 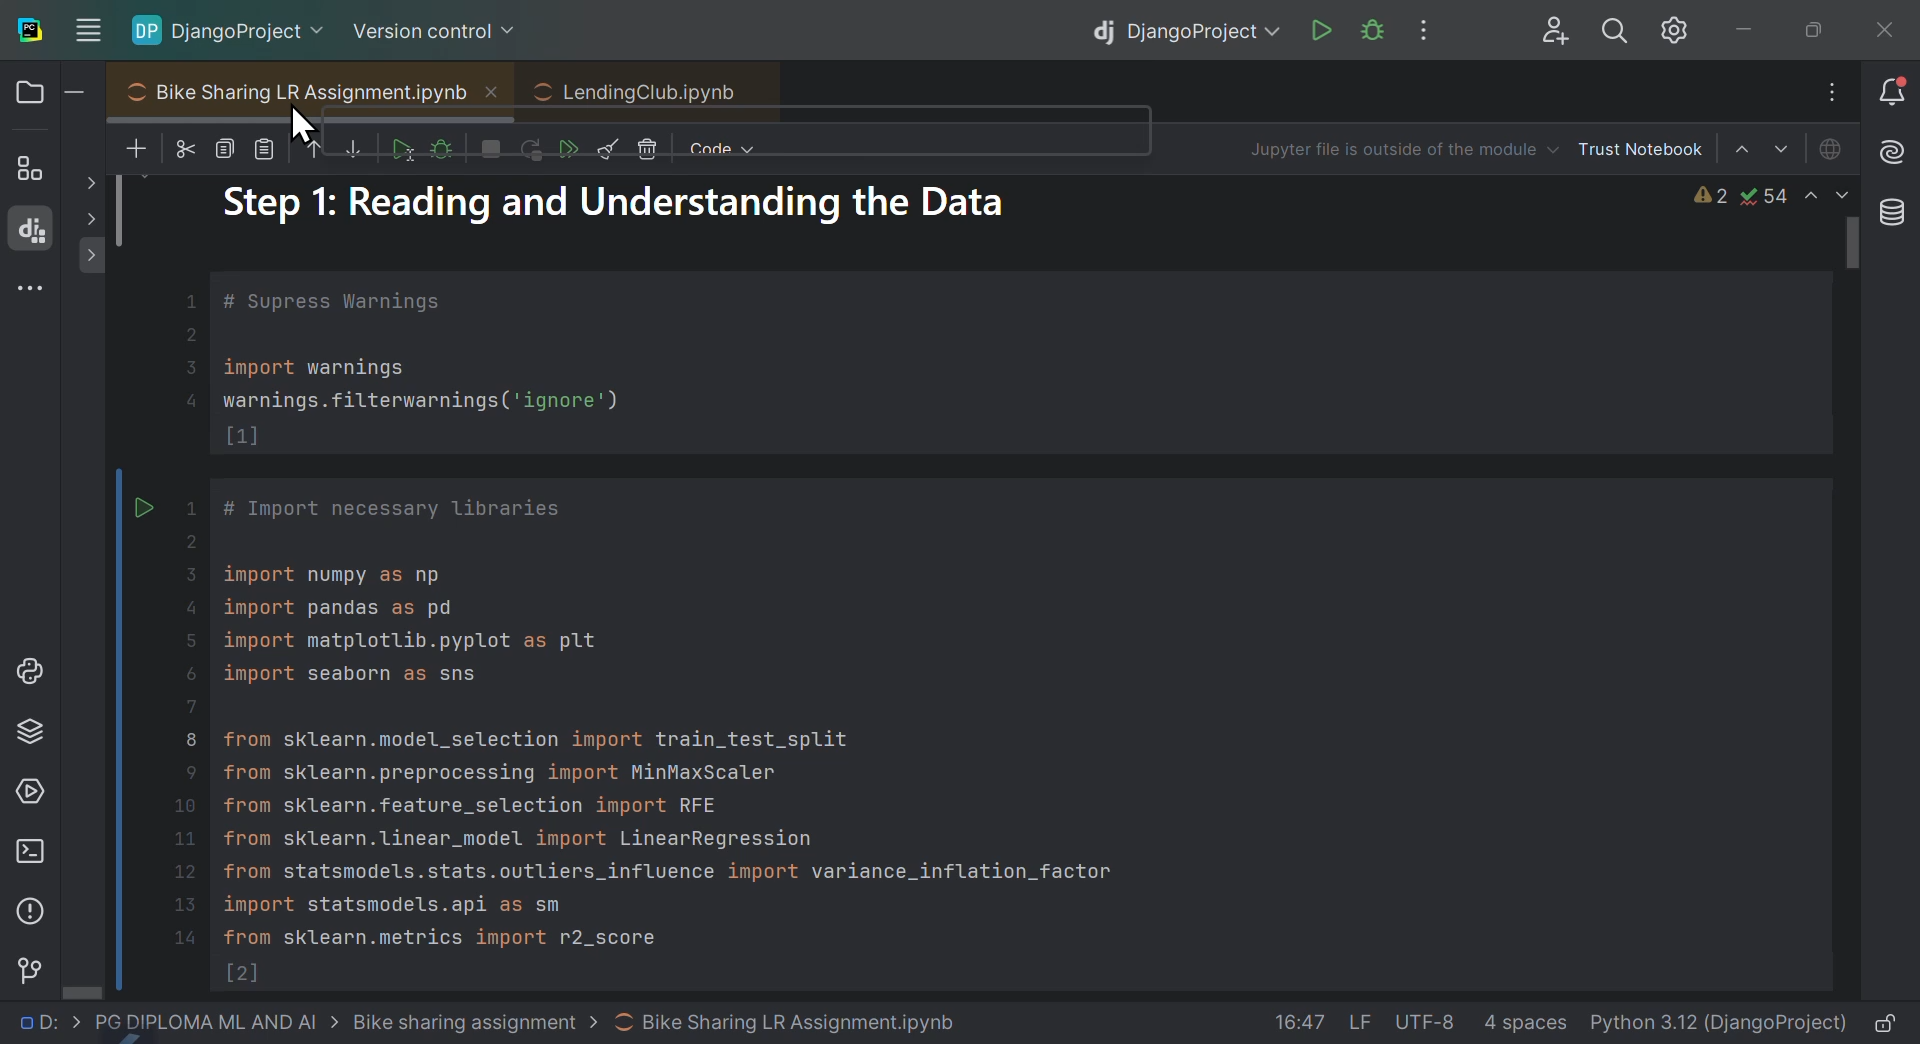 What do you see at coordinates (1740, 151) in the screenshot?
I see `Select cell above` at bounding box center [1740, 151].